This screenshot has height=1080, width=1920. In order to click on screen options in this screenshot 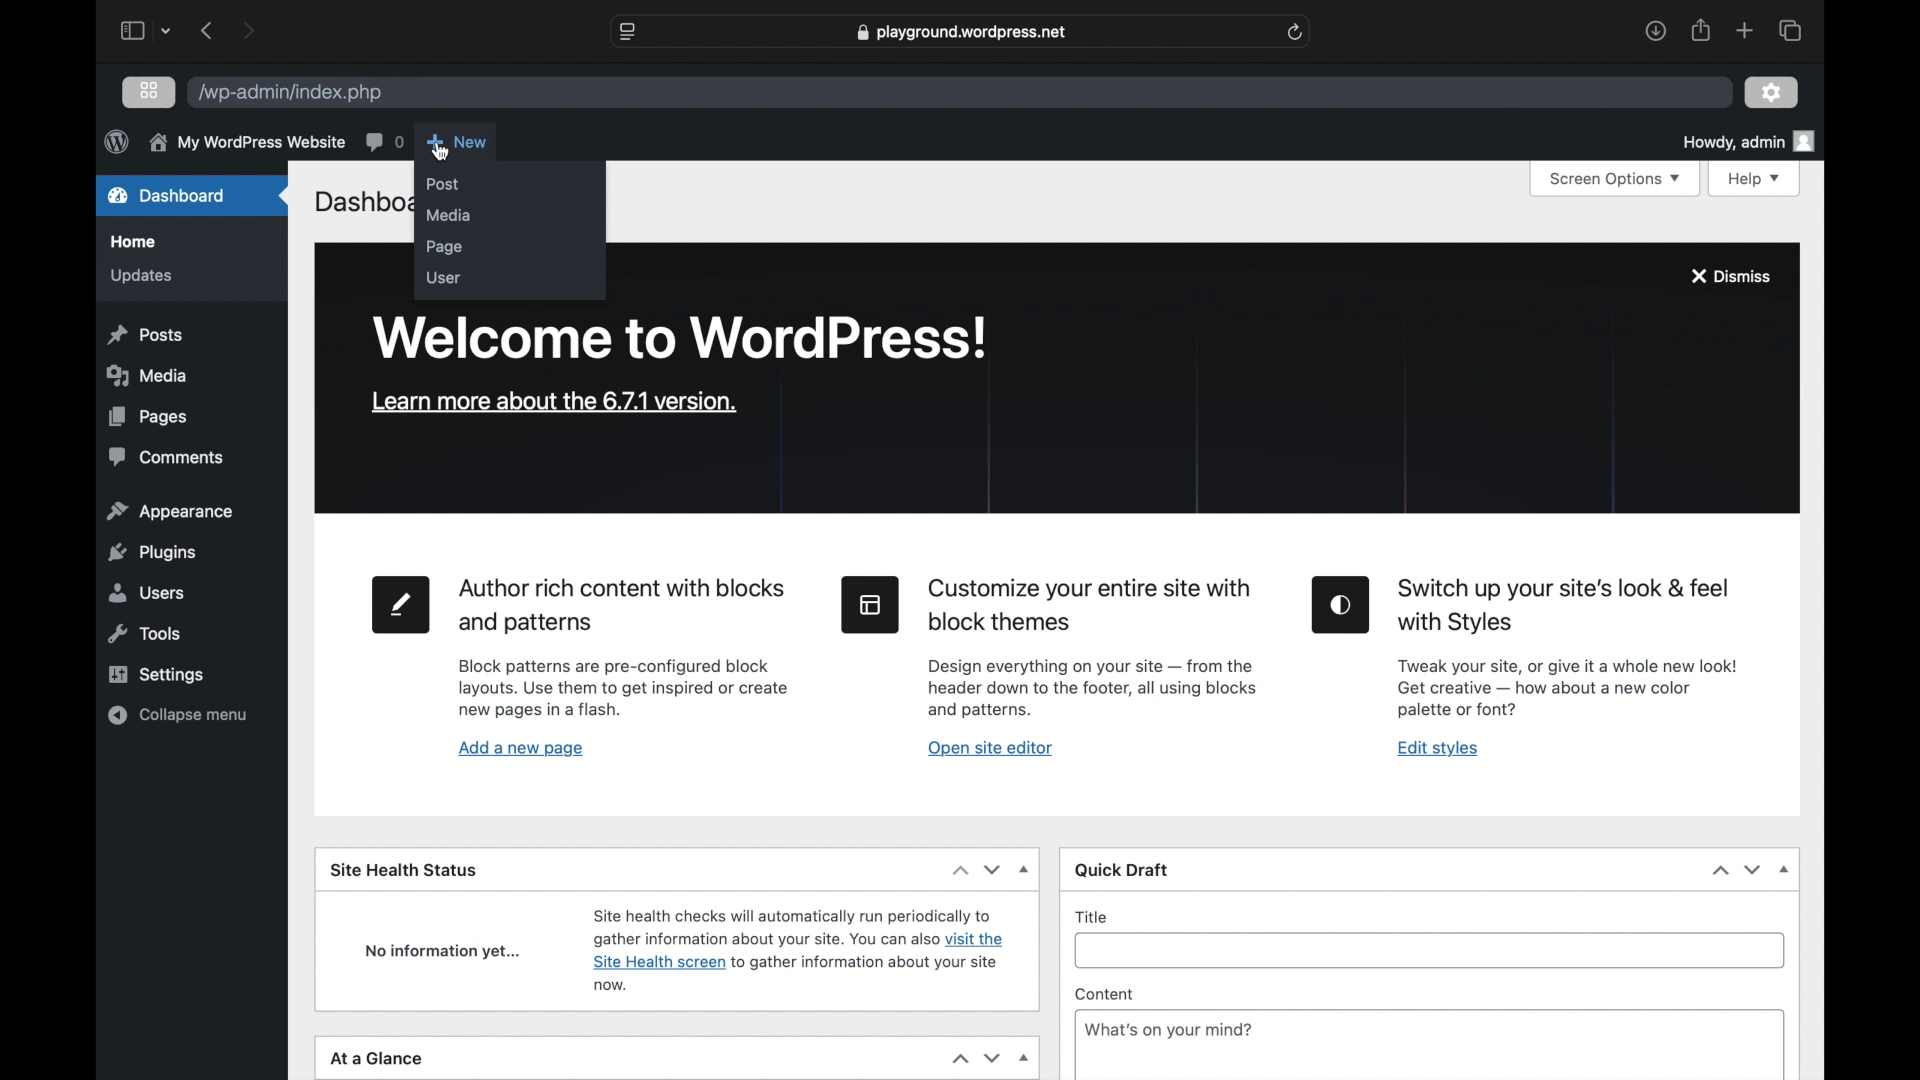, I will do `click(1616, 179)`.